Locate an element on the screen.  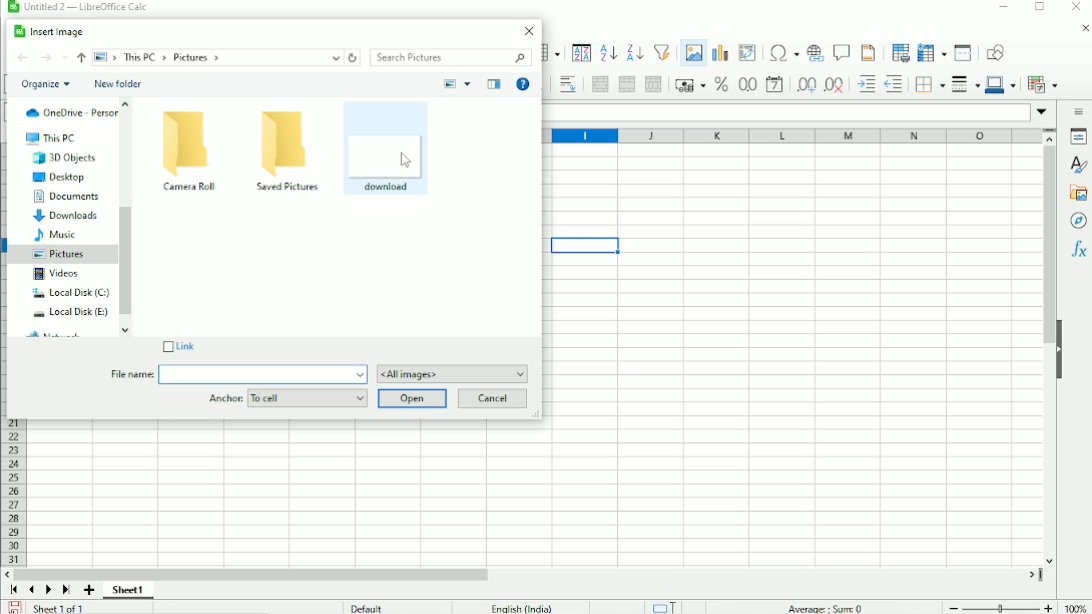
Refresh is located at coordinates (353, 56).